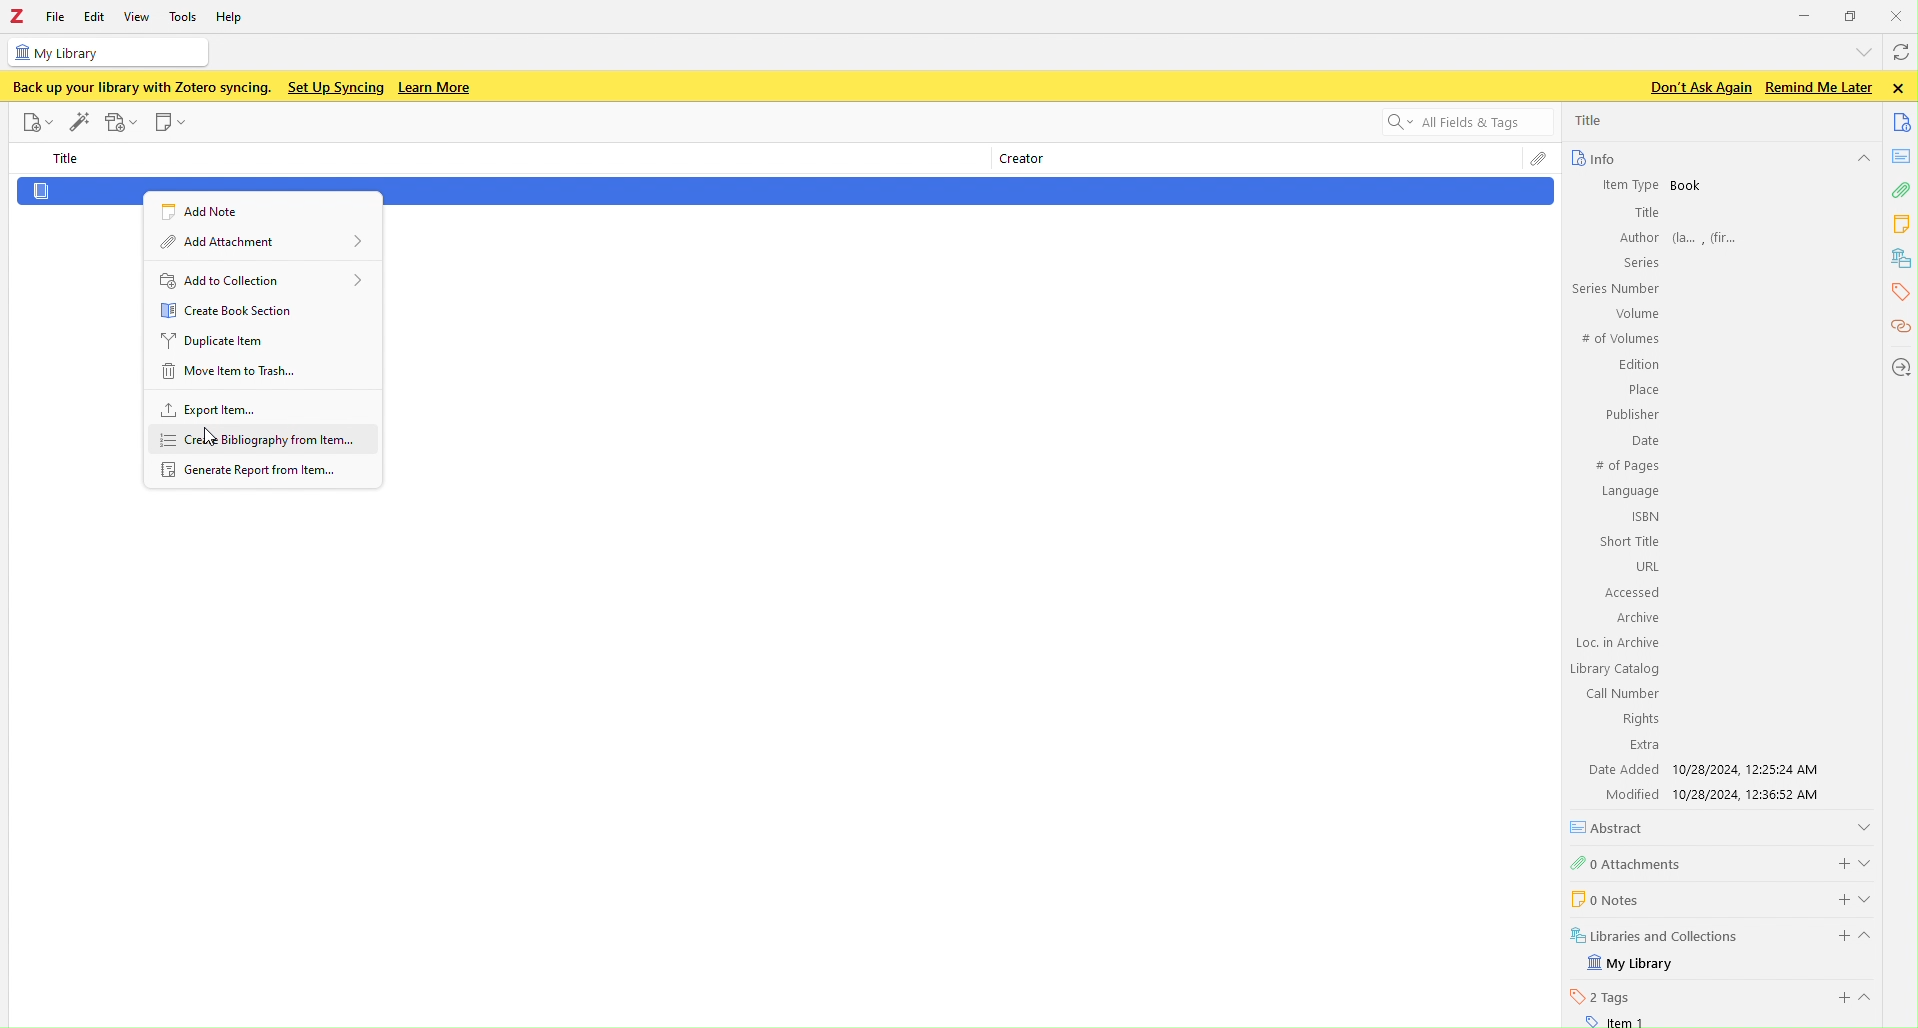 The image size is (1918, 1028). Describe the element at coordinates (1754, 795) in the screenshot. I see `10/28/2024, 12:36:52 AM` at that location.